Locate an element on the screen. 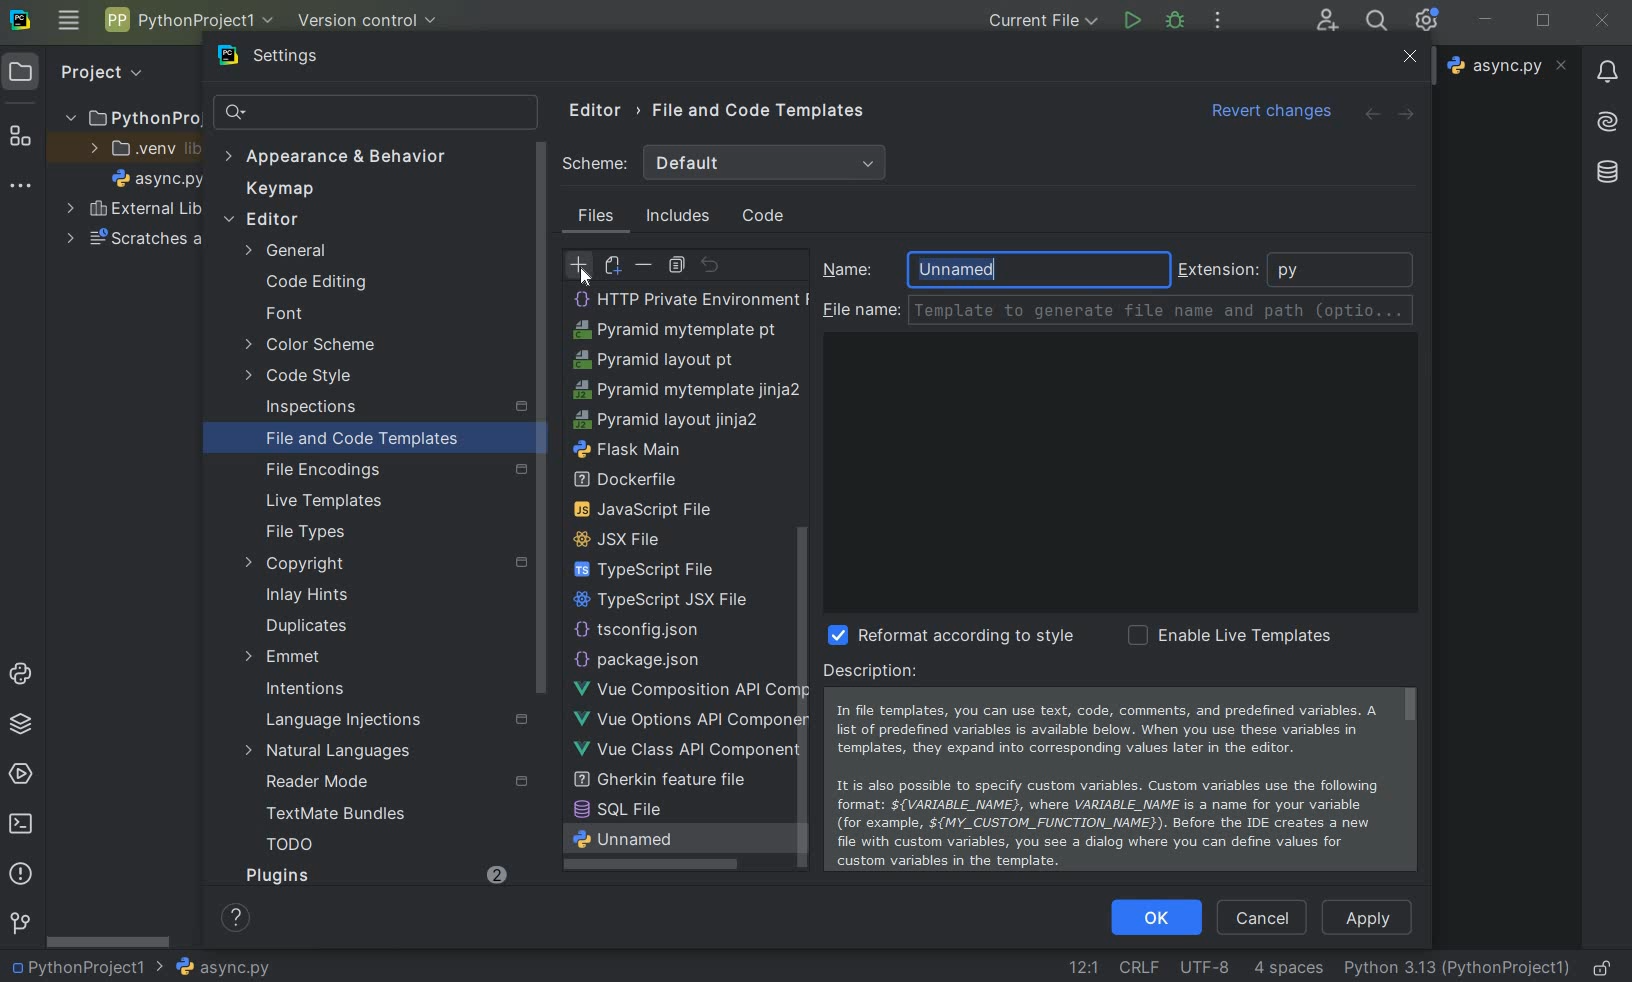 The height and width of the screenshot is (982, 1632). editor is located at coordinates (596, 112).